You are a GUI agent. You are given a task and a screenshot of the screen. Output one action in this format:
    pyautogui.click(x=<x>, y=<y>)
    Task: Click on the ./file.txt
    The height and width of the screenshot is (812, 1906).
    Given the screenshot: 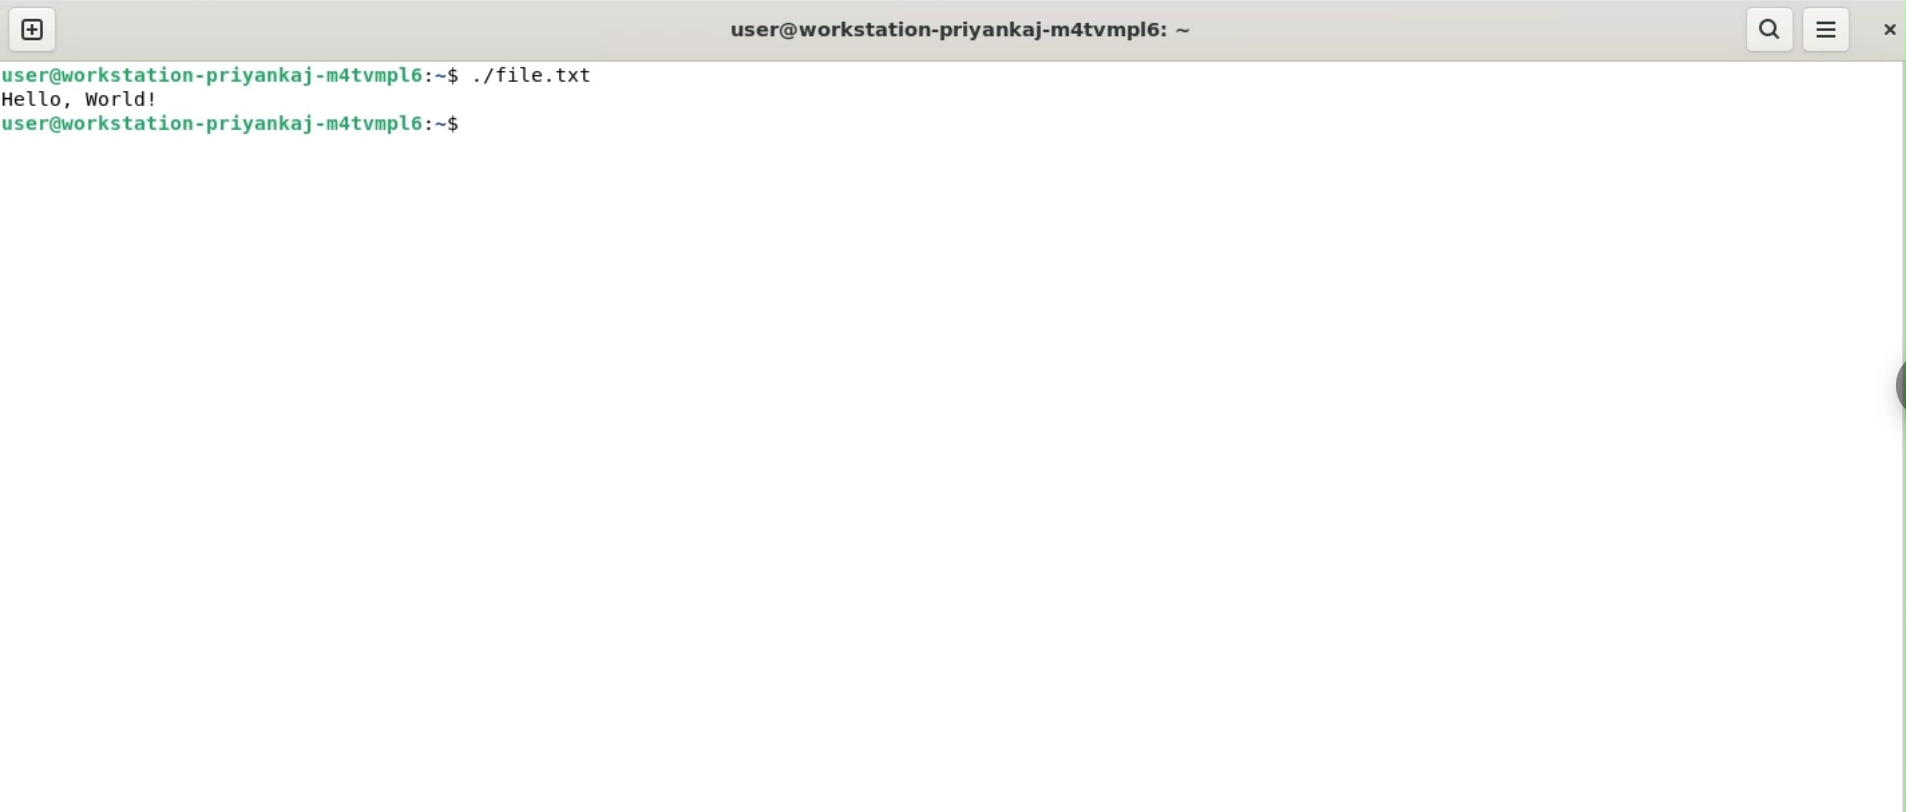 What is the action you would take?
    pyautogui.click(x=540, y=74)
    